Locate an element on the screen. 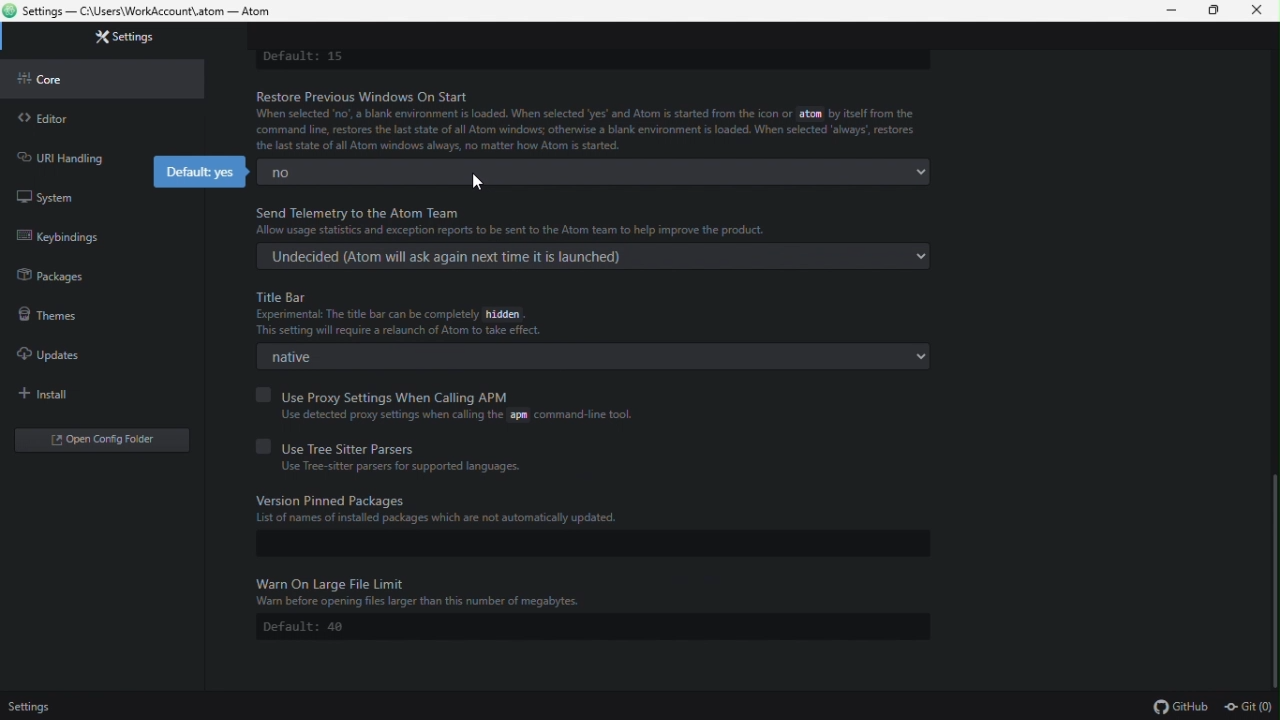 The width and height of the screenshot is (1280, 720). System is located at coordinates (71, 193).